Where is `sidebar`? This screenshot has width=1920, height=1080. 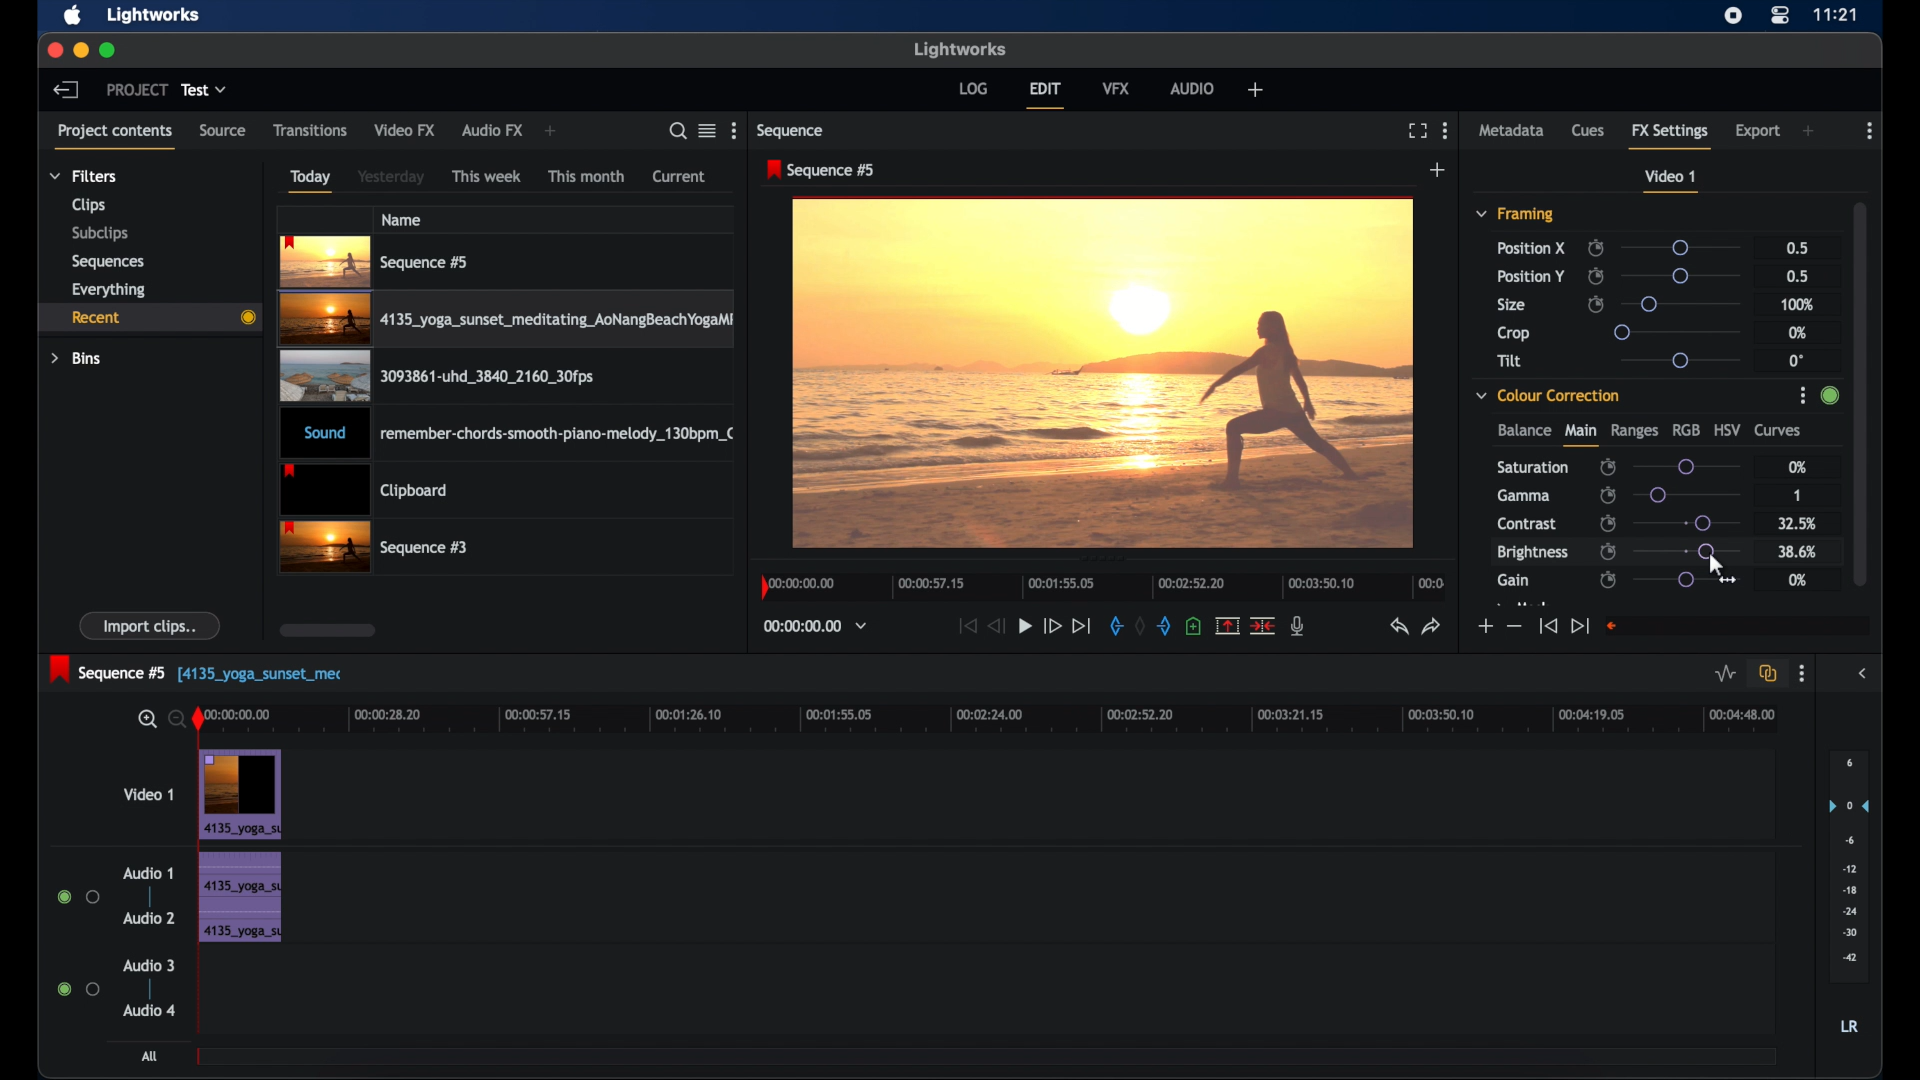
sidebar is located at coordinates (1866, 674).